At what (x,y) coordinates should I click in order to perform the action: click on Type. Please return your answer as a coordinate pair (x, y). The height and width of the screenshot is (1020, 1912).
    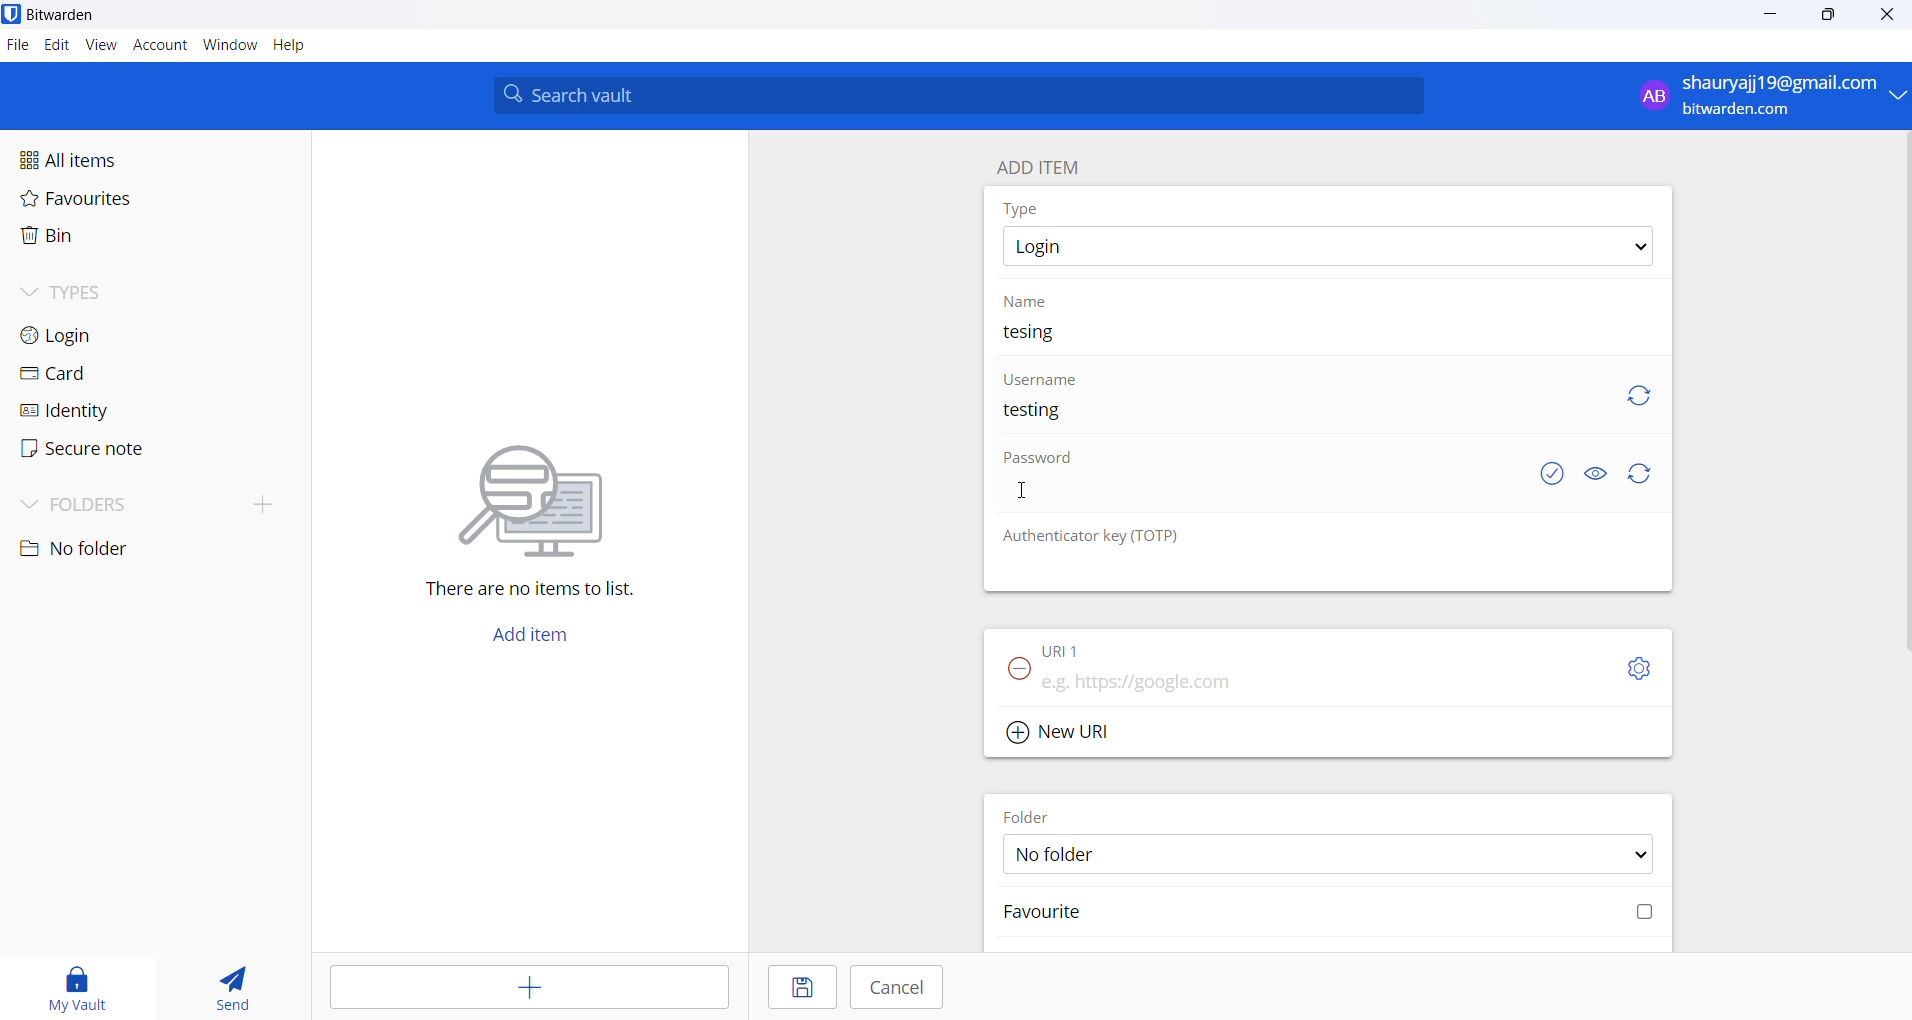
    Looking at the image, I should click on (1025, 208).